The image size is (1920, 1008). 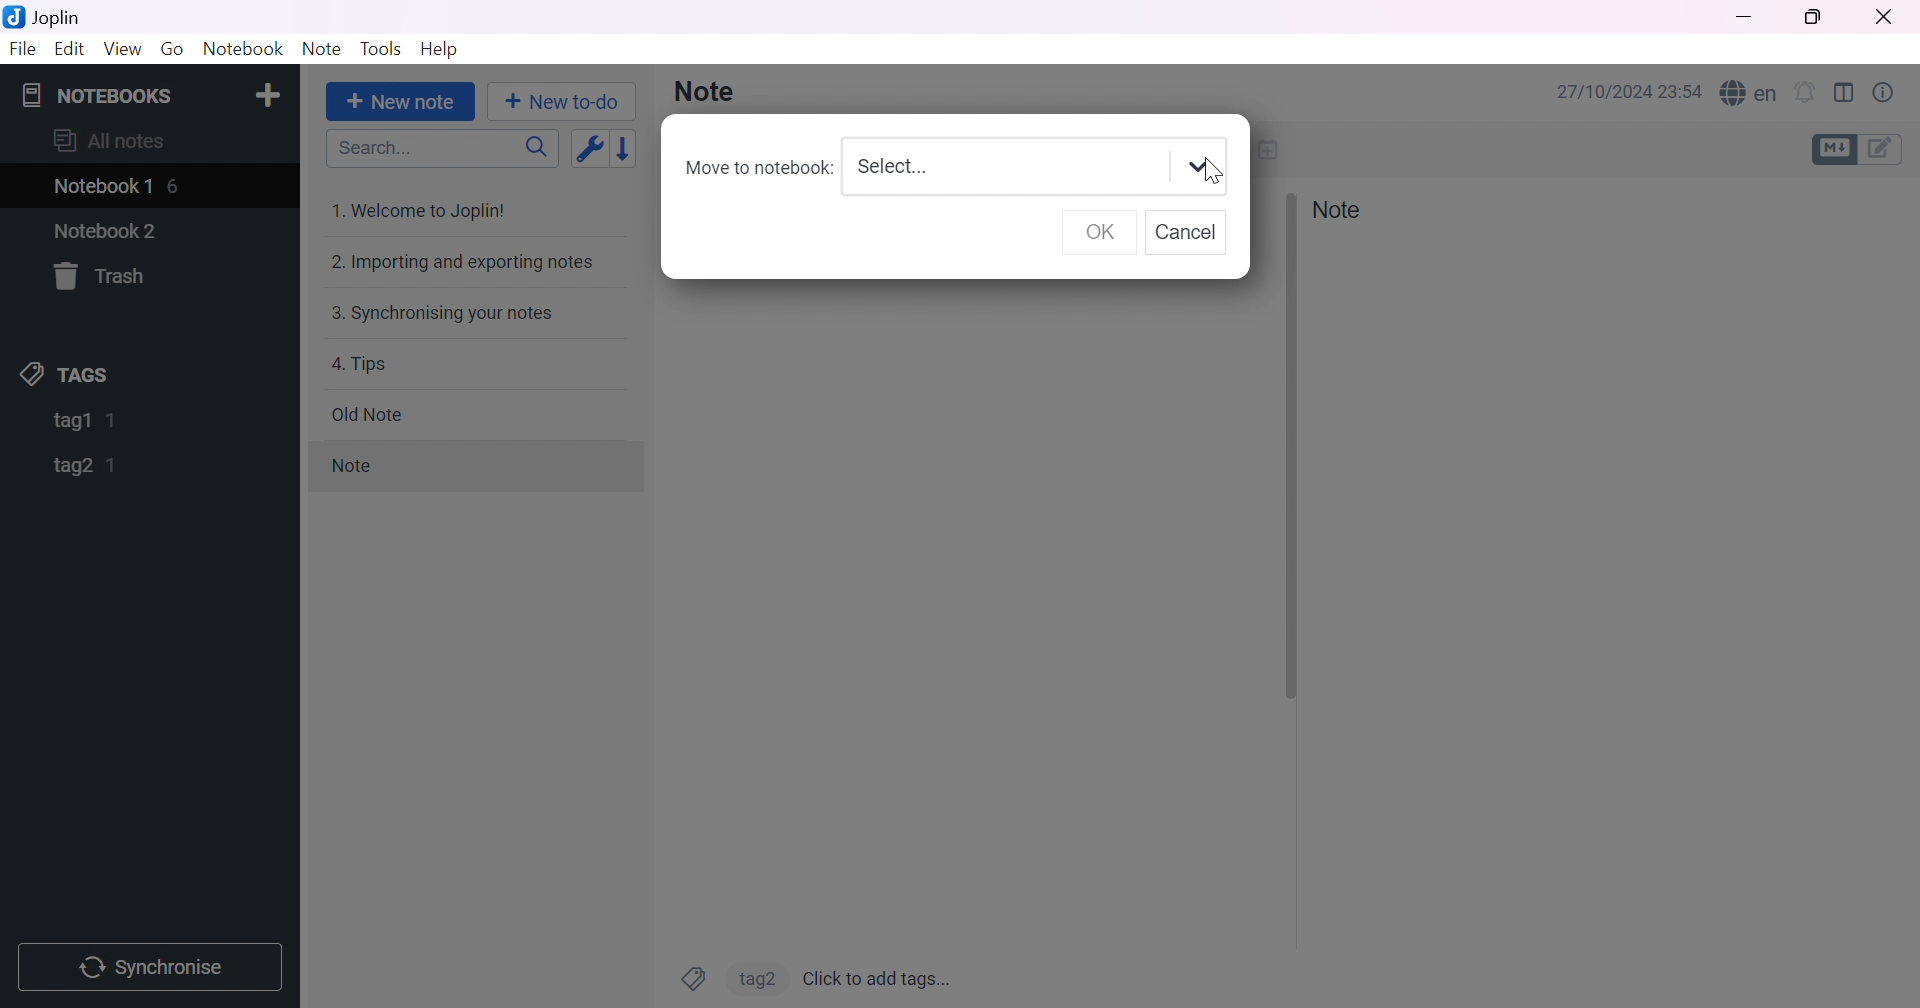 I want to click on 1. Welcome to Joplin!, so click(x=424, y=210).